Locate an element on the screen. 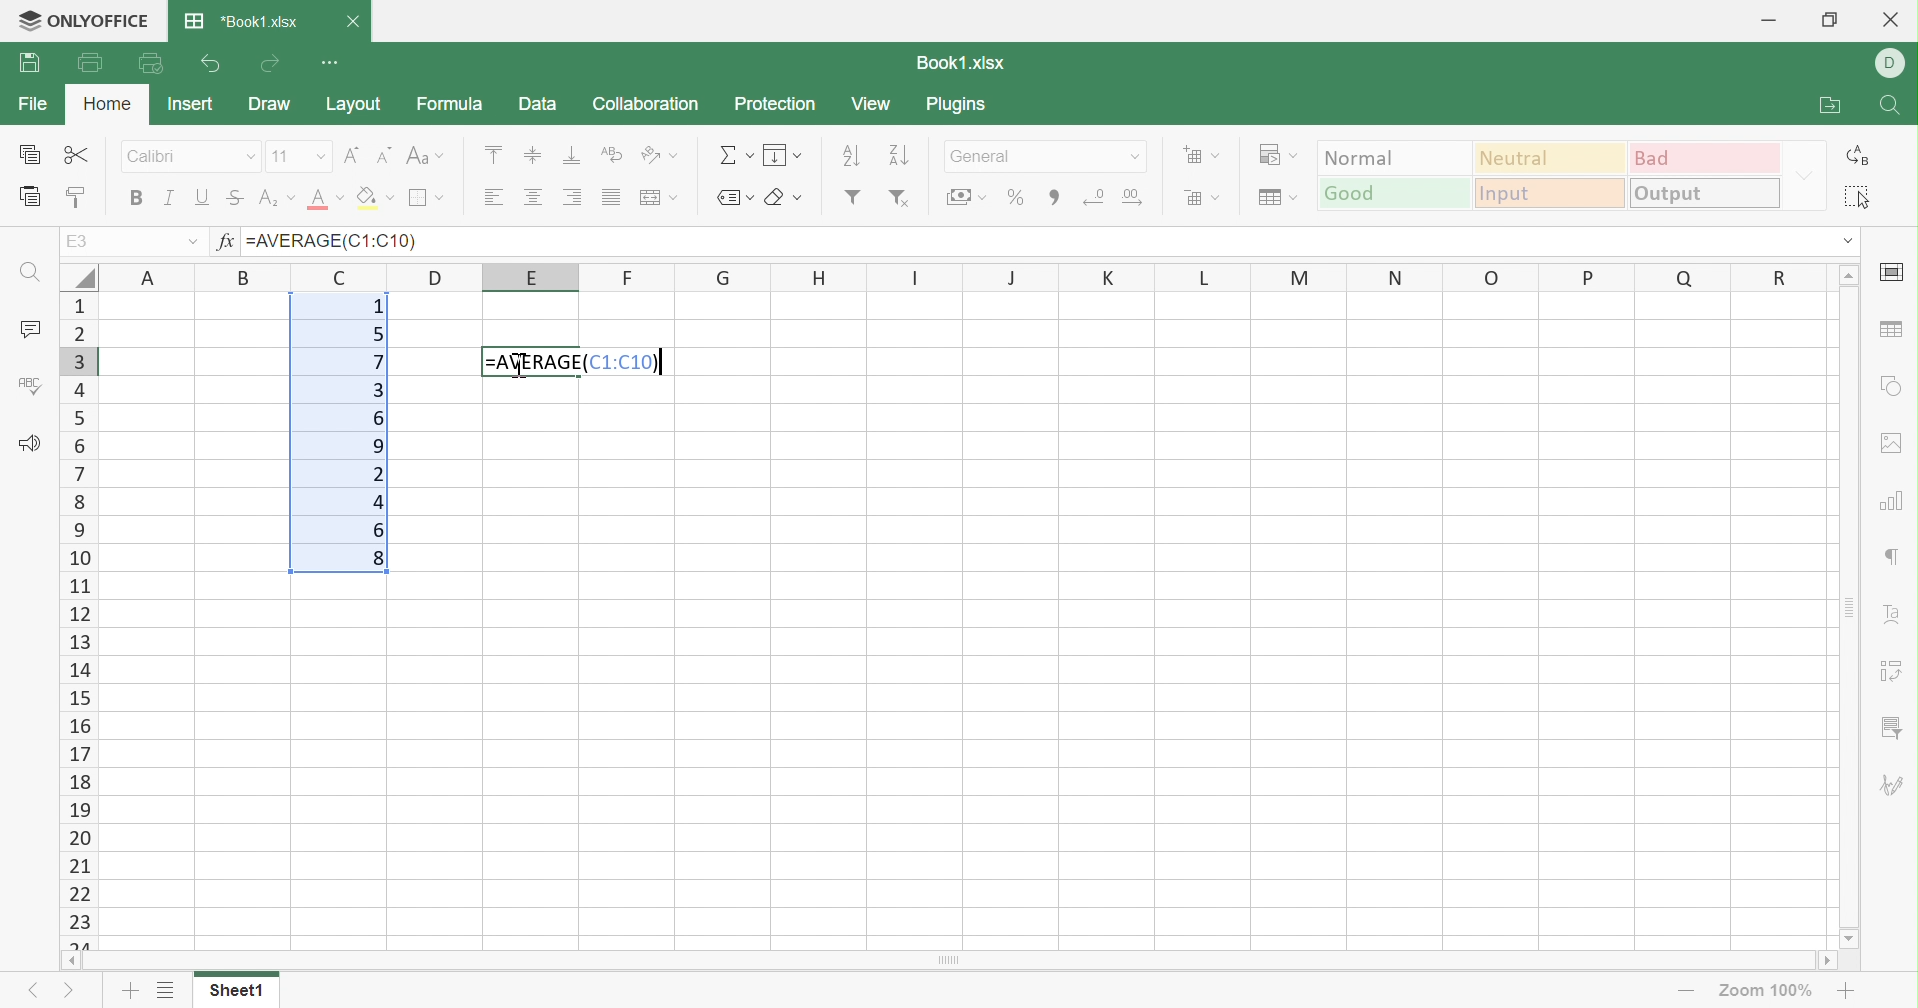 This screenshot has width=1918, height=1008. Wrap Text is located at coordinates (612, 155).